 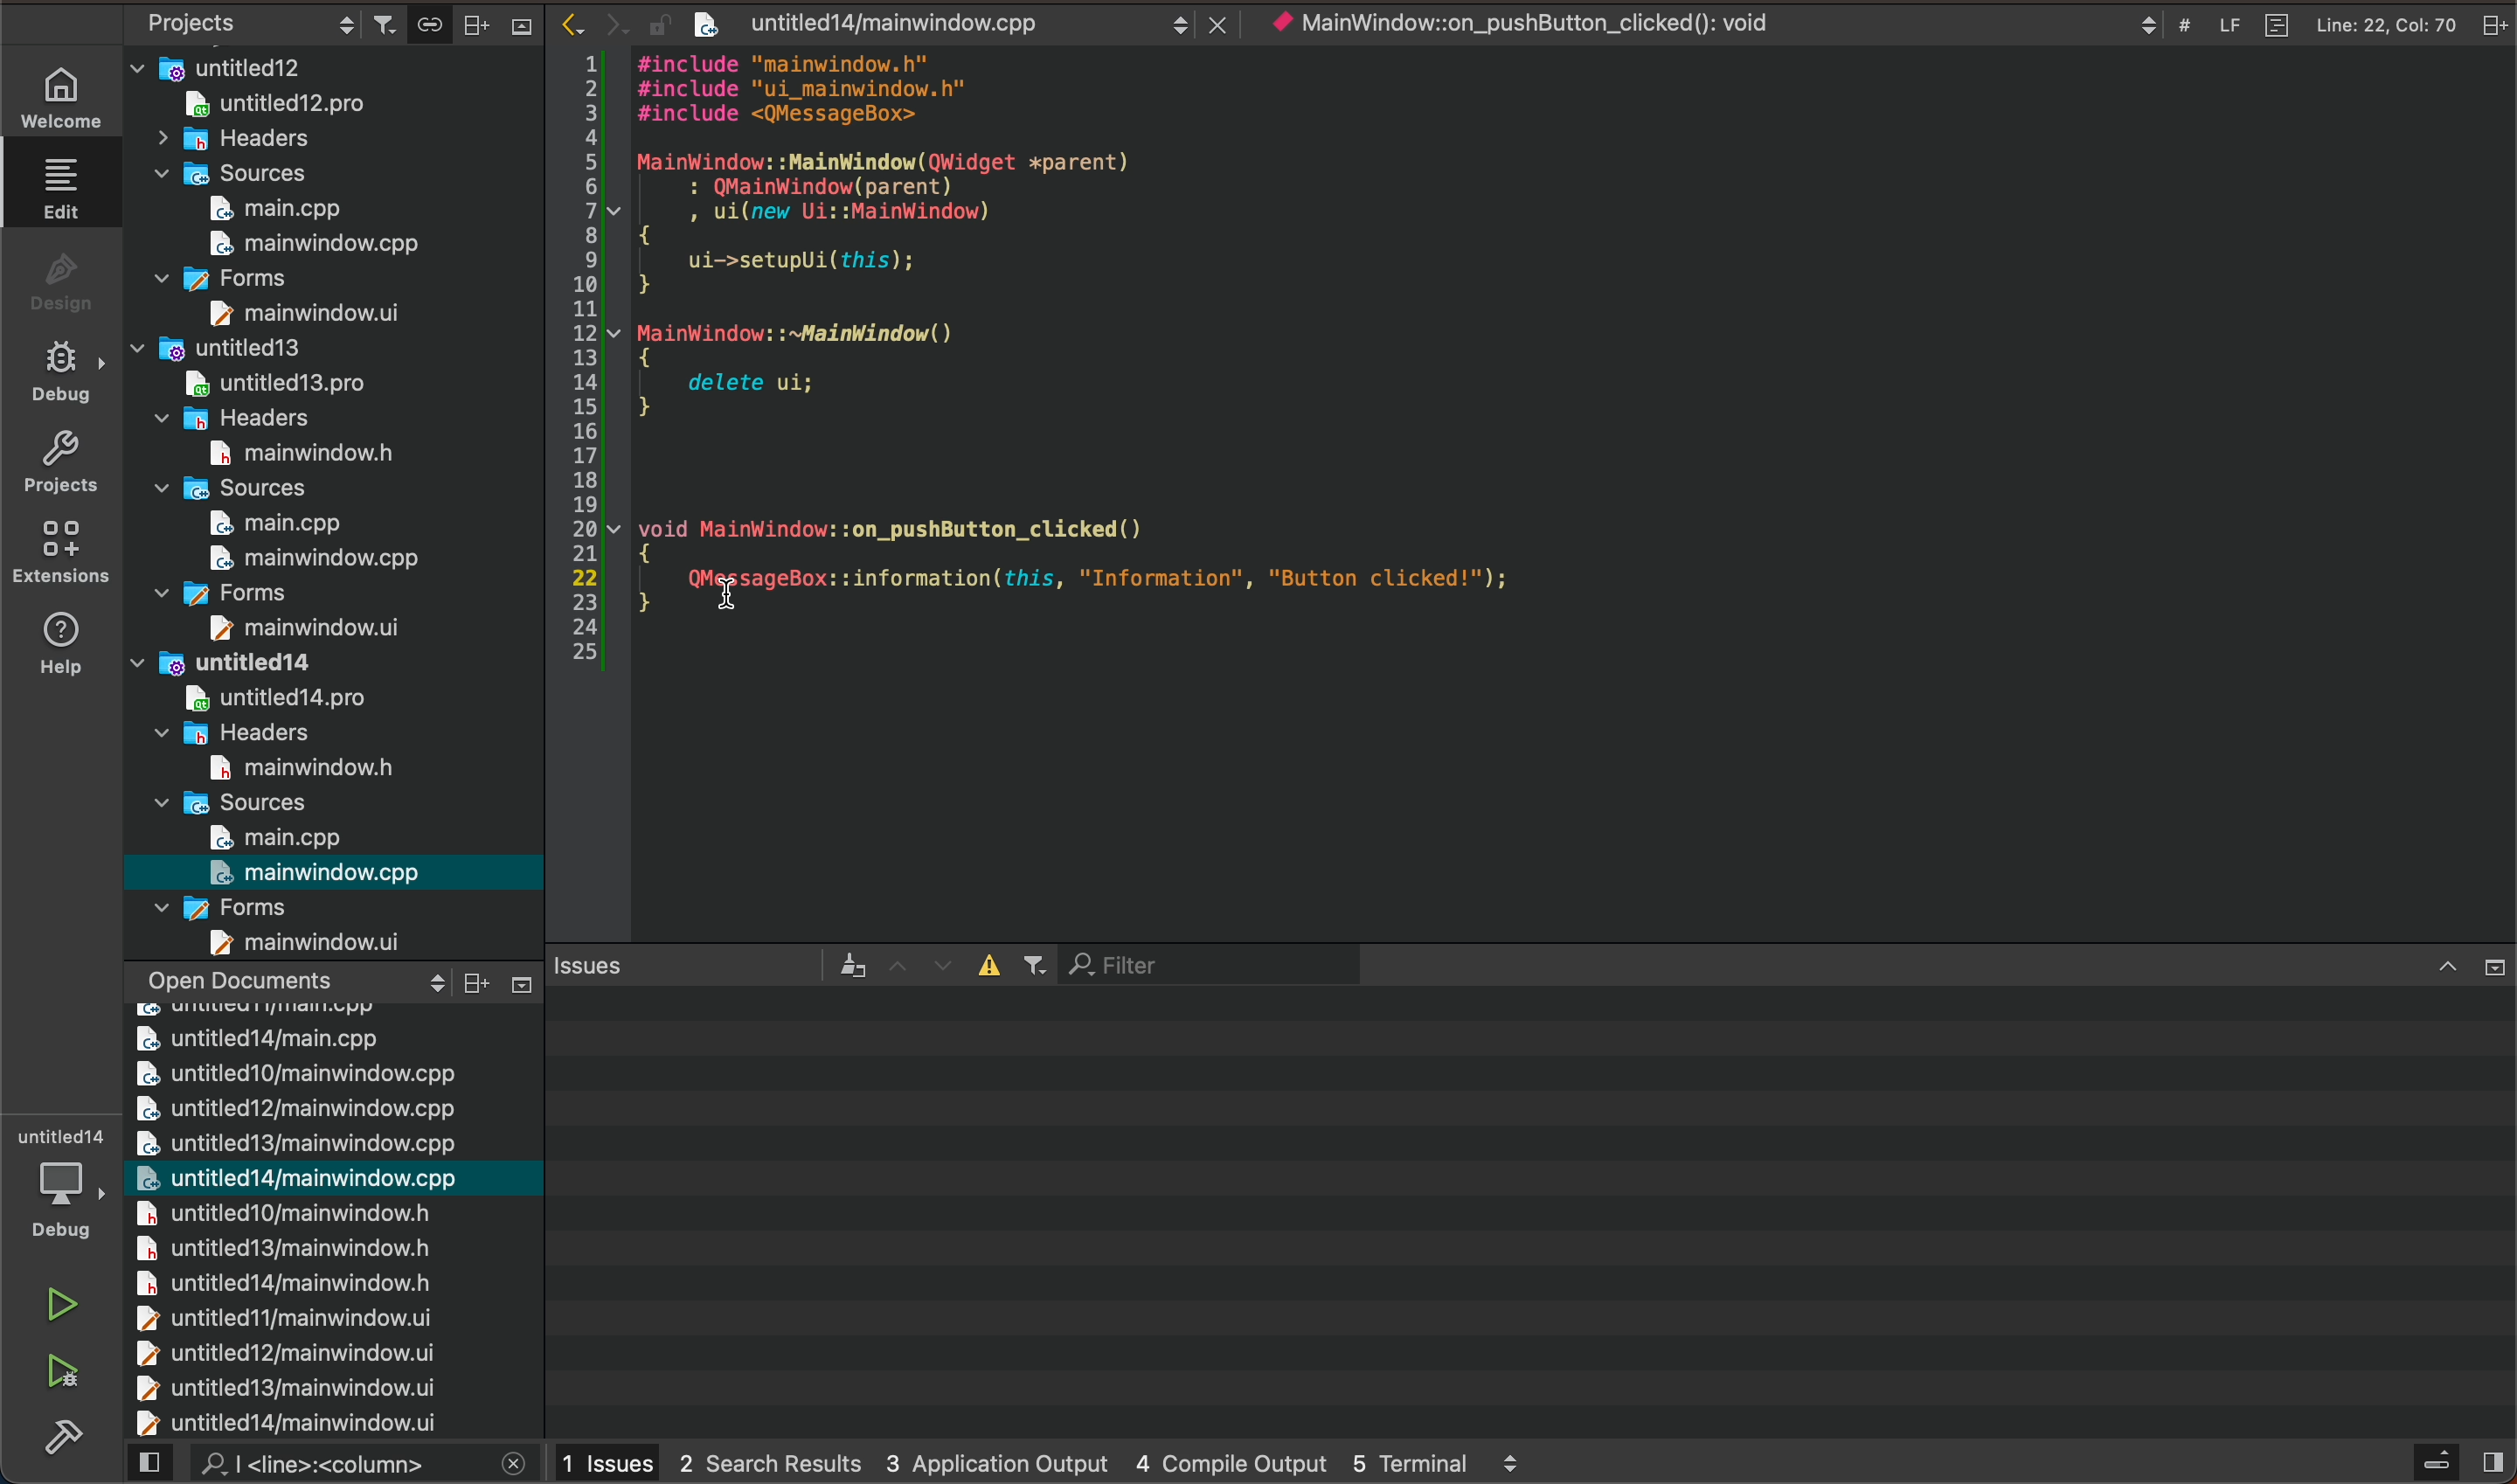 What do you see at coordinates (301, 243) in the screenshot?
I see `main window.cpp` at bounding box center [301, 243].